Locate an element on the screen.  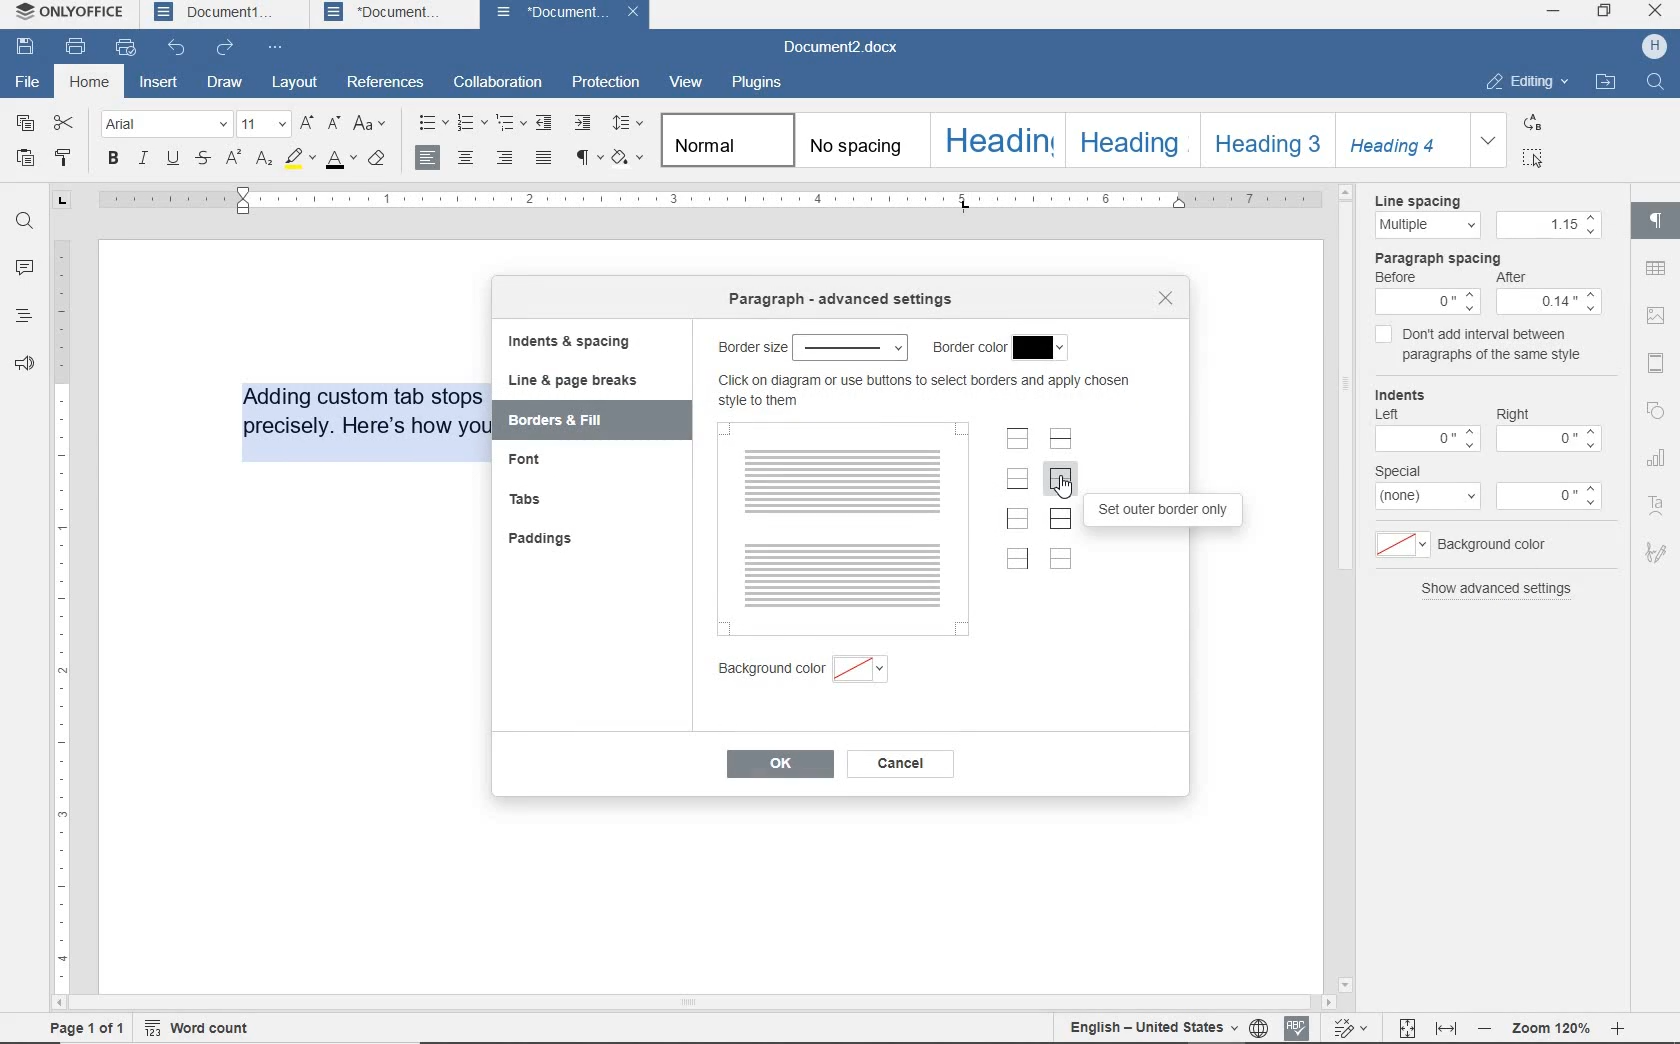
heading 1 is located at coordinates (995, 141).